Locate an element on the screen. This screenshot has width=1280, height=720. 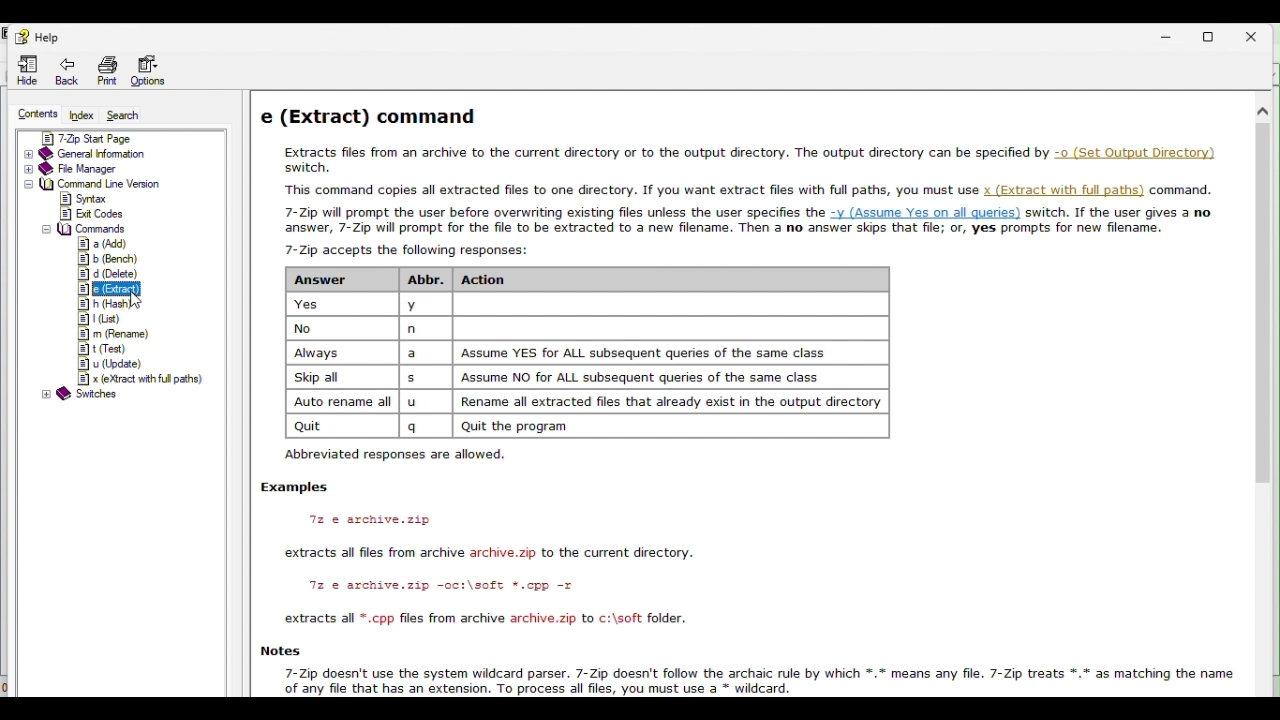
Syntax is located at coordinates (86, 198).